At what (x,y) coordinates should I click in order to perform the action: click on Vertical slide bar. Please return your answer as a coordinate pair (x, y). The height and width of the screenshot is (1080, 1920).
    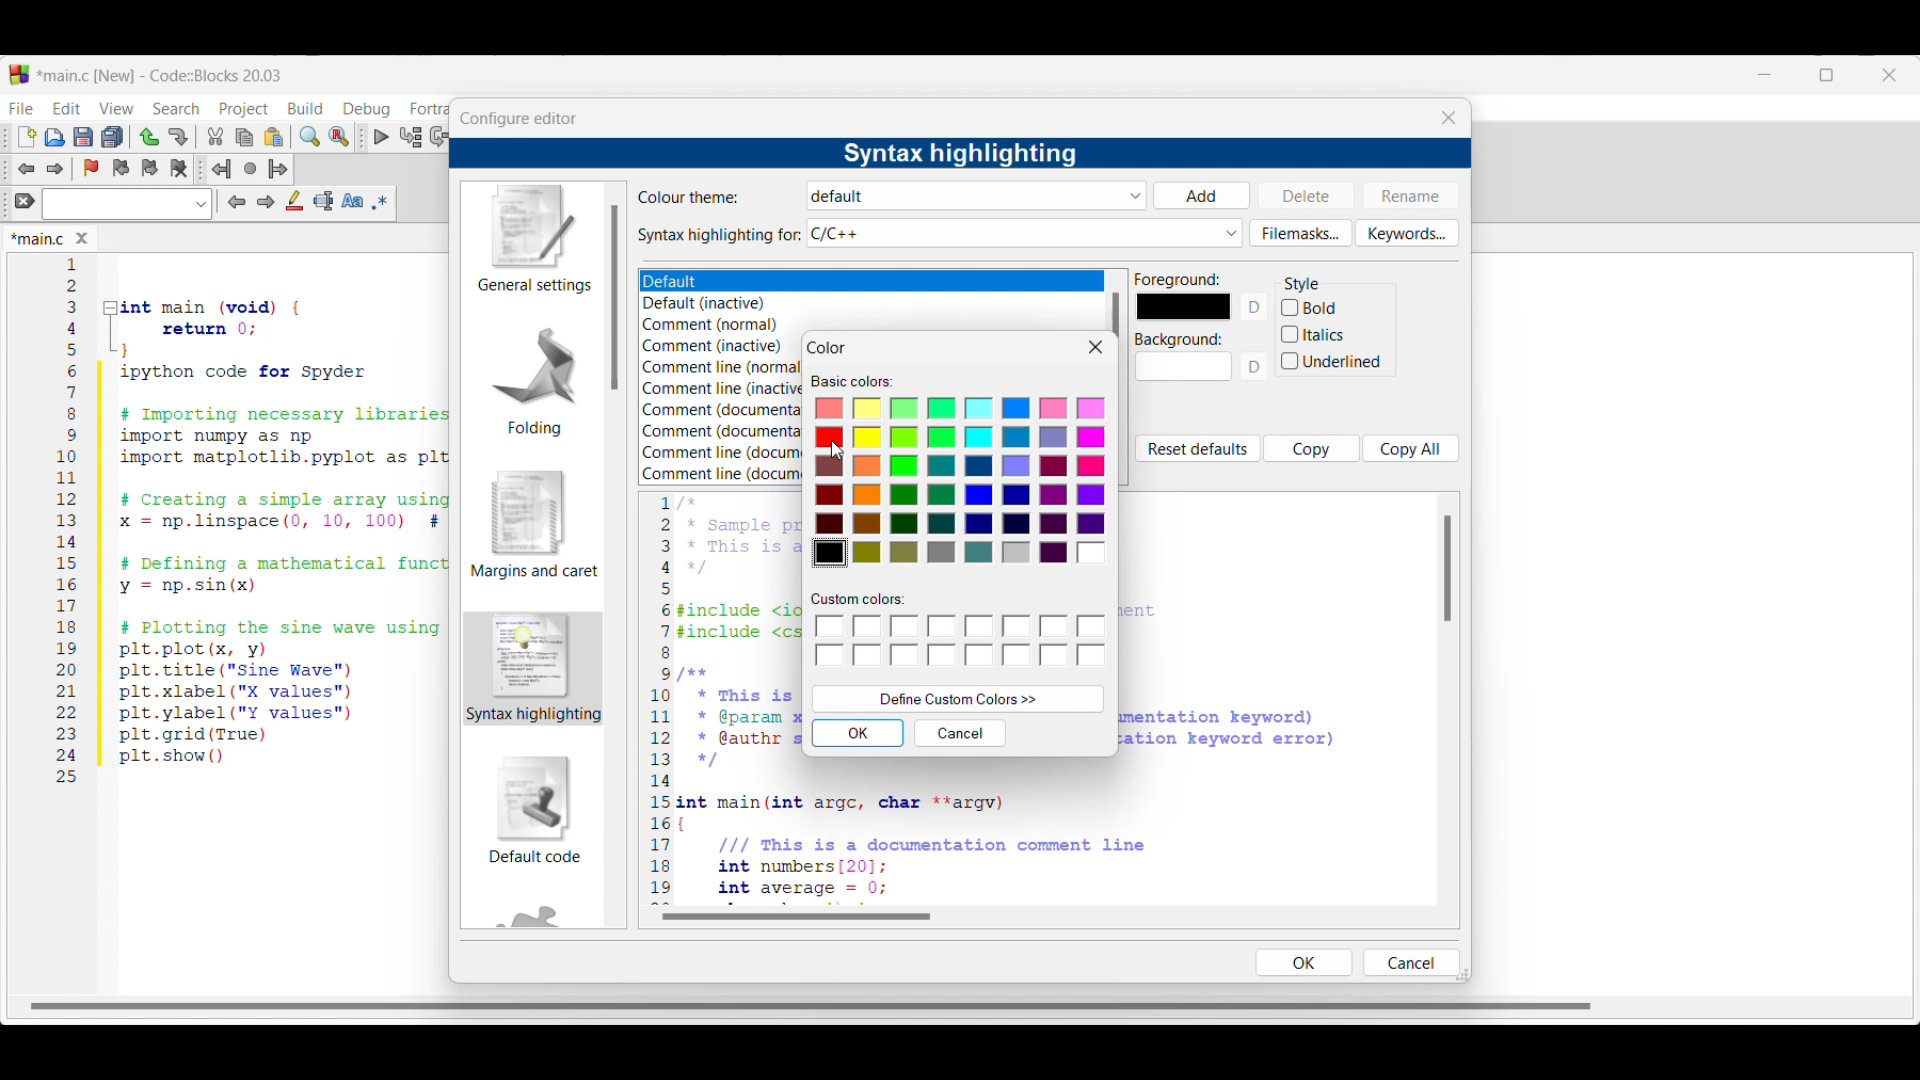
    Looking at the image, I should click on (1448, 568).